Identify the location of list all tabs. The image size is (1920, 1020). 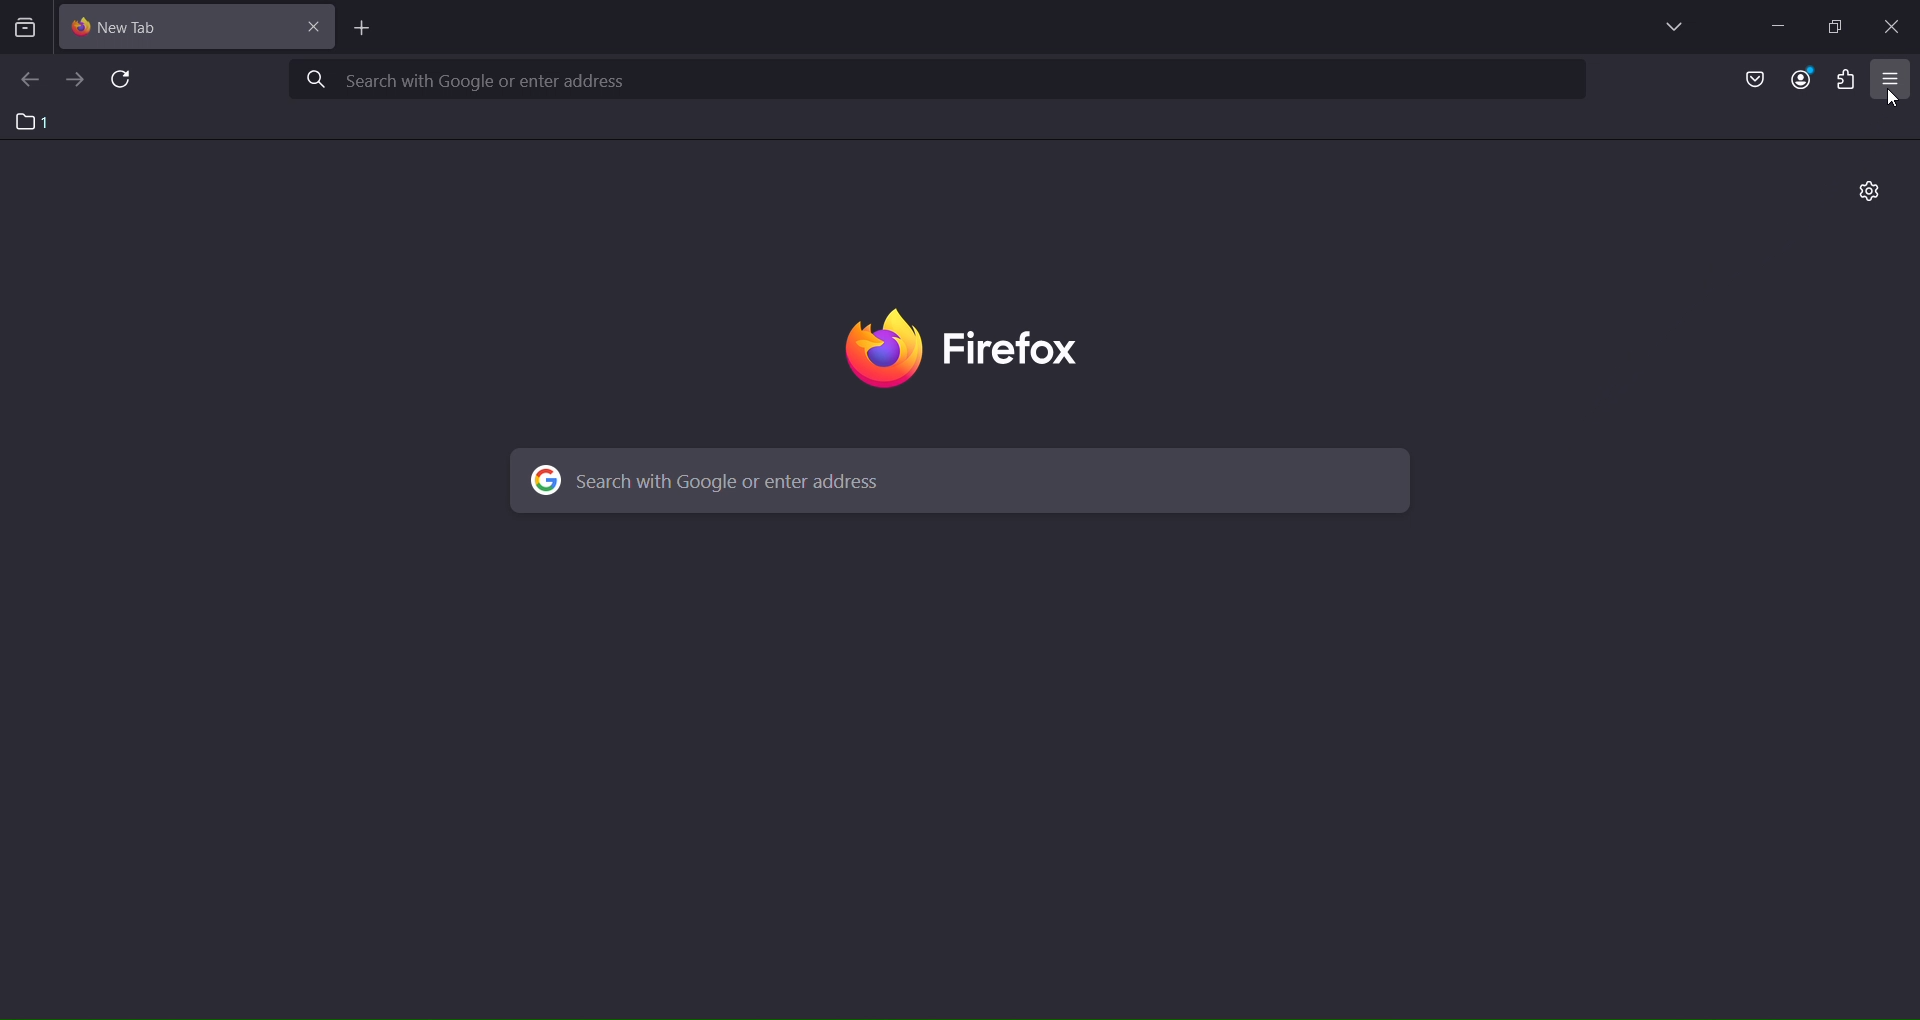
(1667, 28).